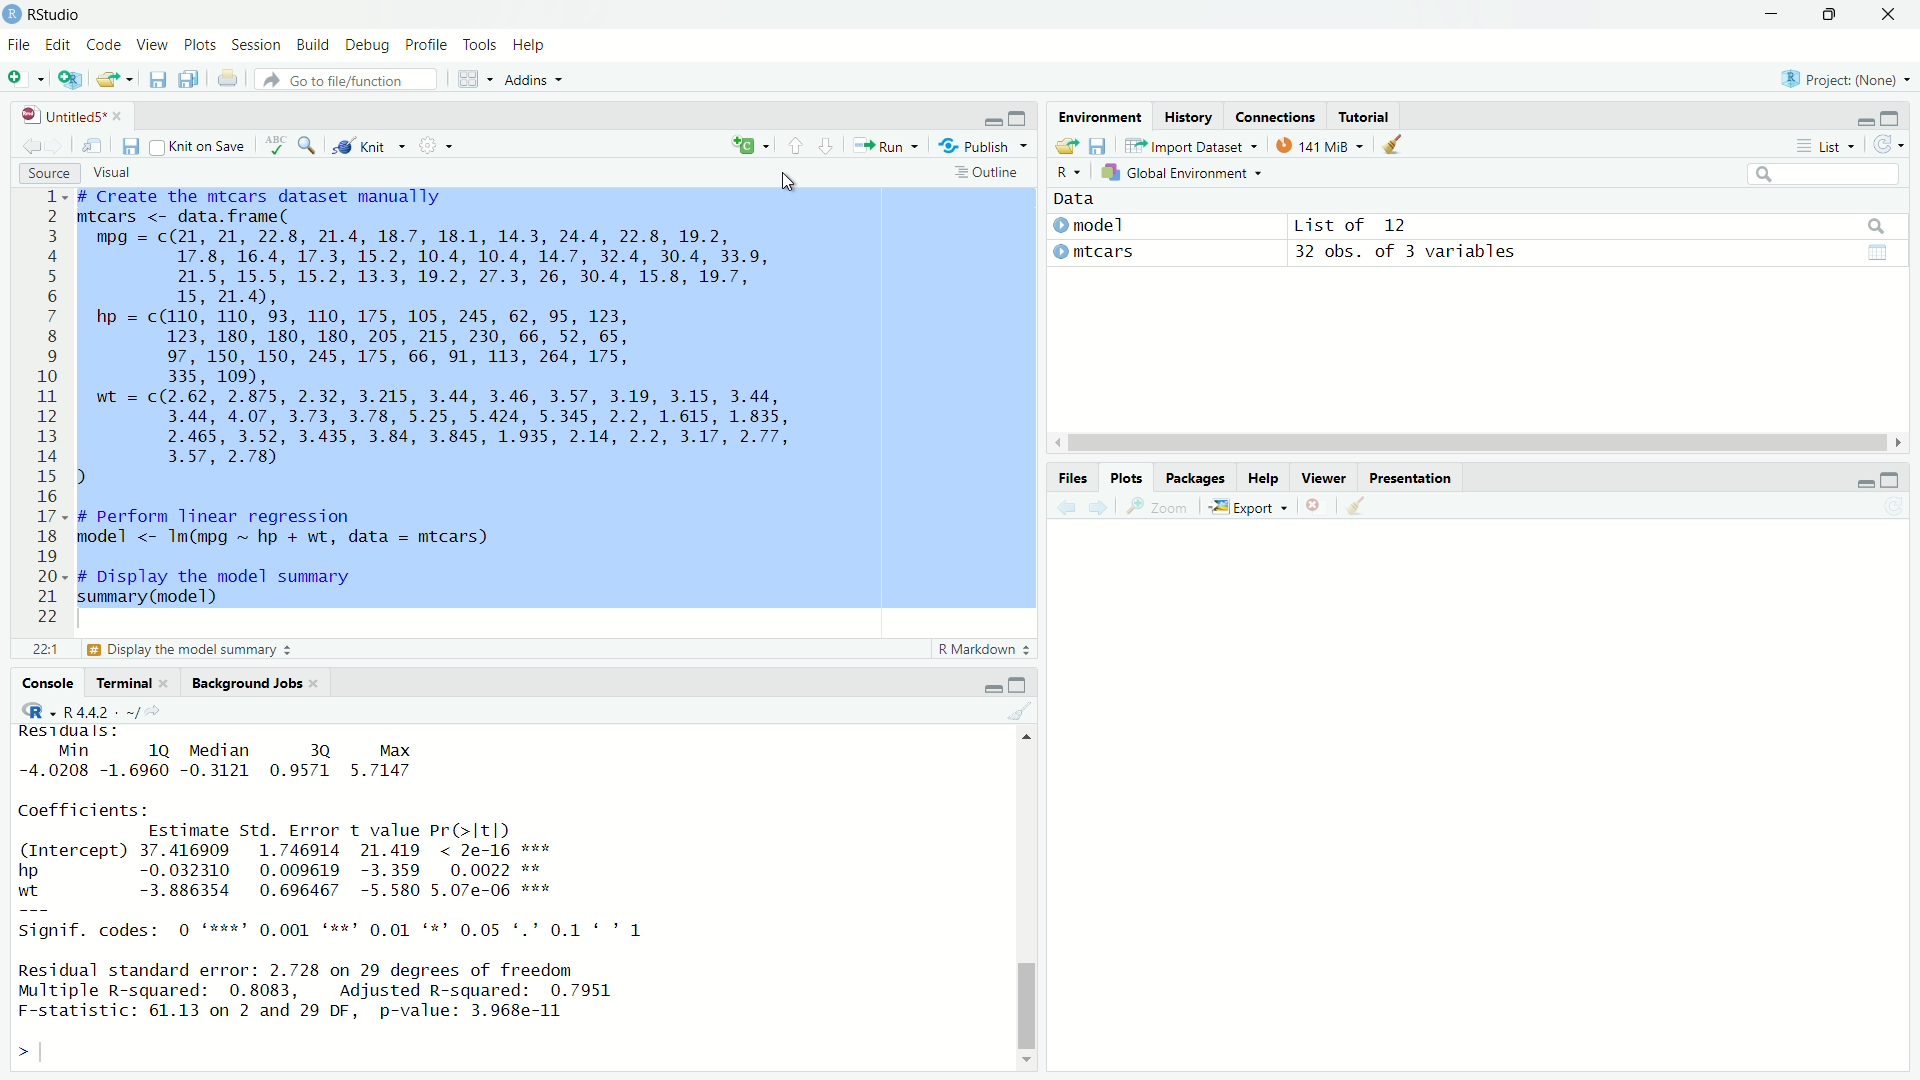 The width and height of the screenshot is (1920, 1080). I want to click on plots, so click(200, 45).